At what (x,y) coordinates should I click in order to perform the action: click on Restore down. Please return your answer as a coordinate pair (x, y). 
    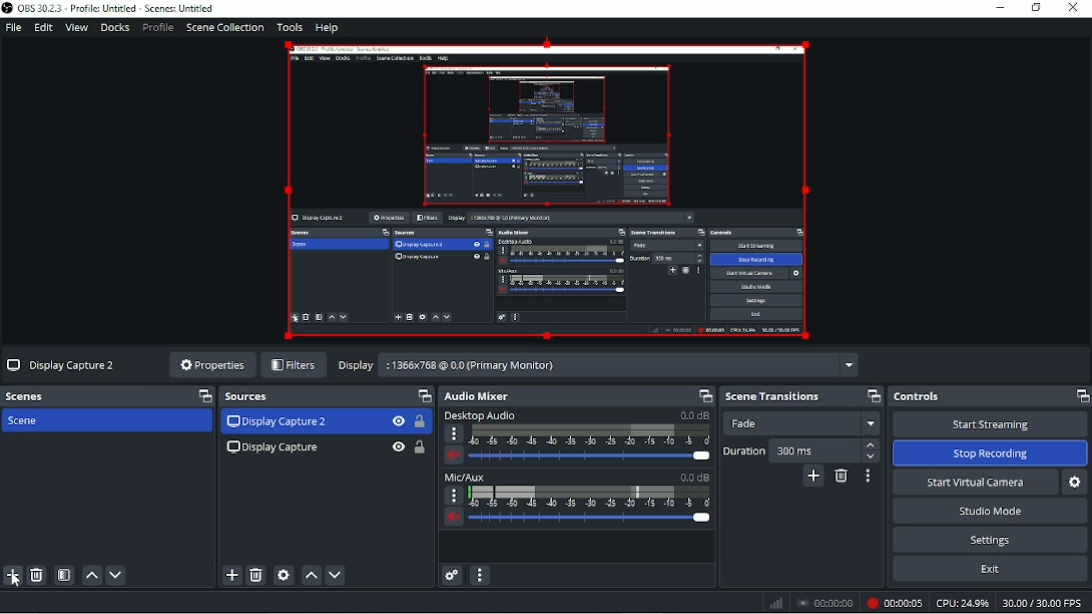
    Looking at the image, I should click on (1035, 8).